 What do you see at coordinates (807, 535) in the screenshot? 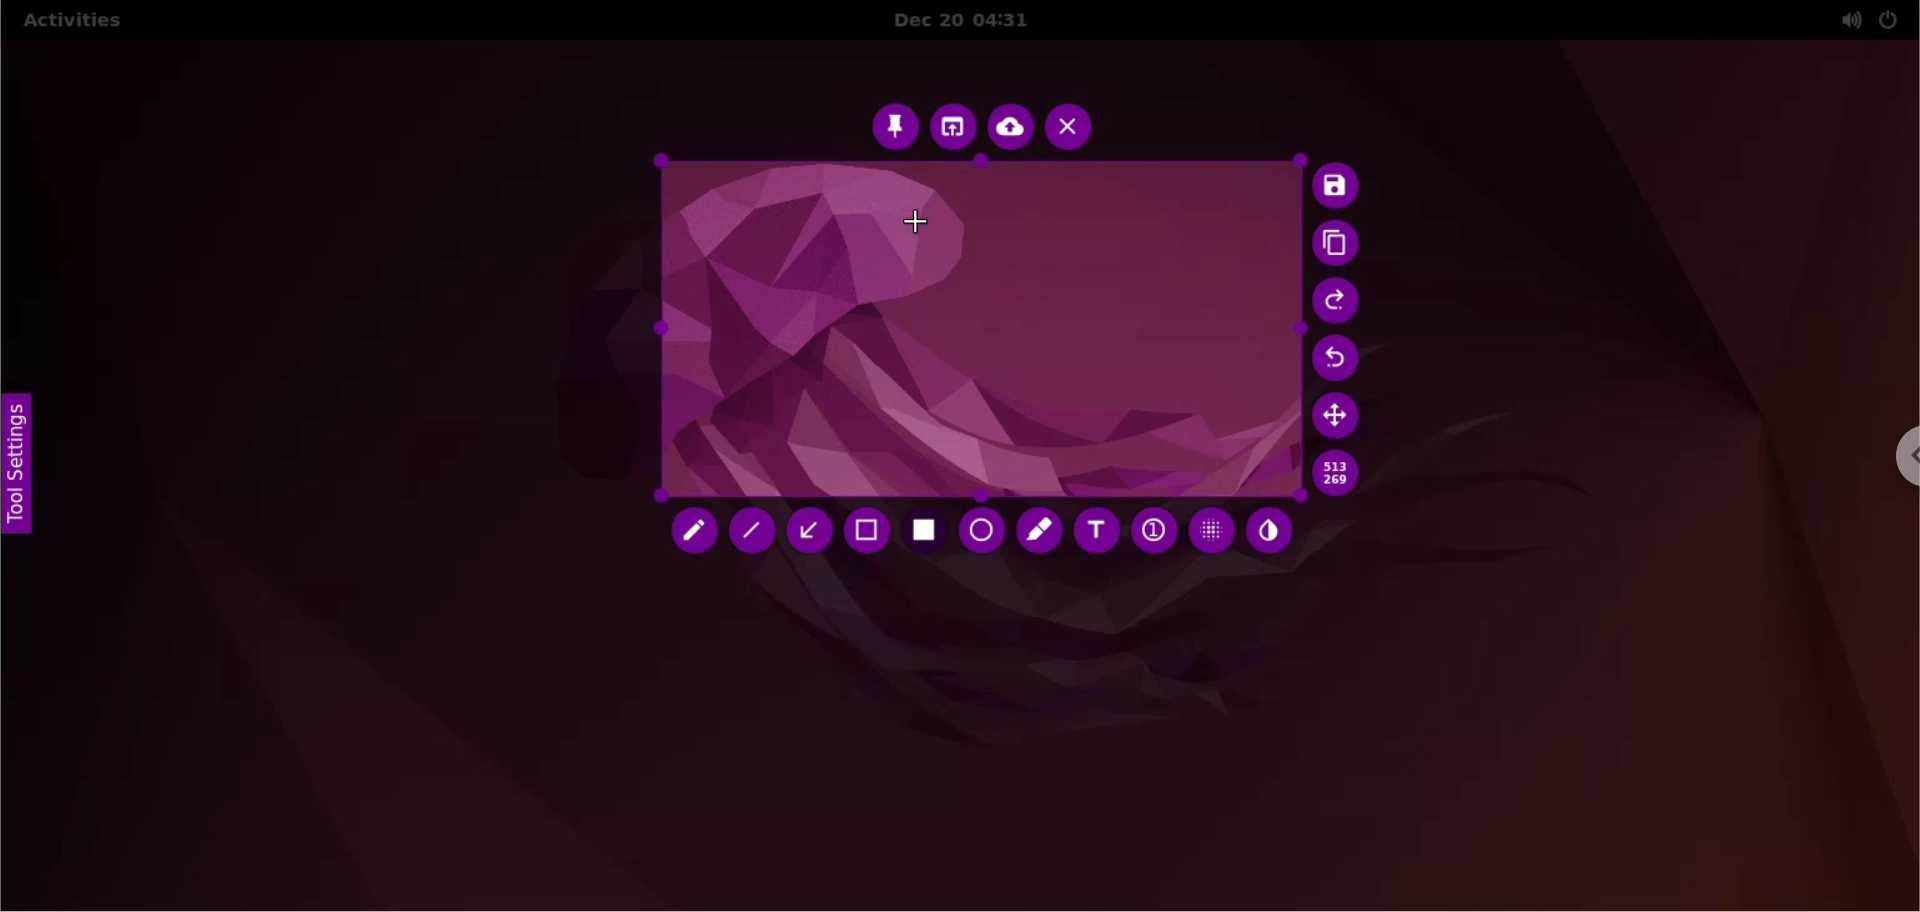
I see `arrow tool` at bounding box center [807, 535].